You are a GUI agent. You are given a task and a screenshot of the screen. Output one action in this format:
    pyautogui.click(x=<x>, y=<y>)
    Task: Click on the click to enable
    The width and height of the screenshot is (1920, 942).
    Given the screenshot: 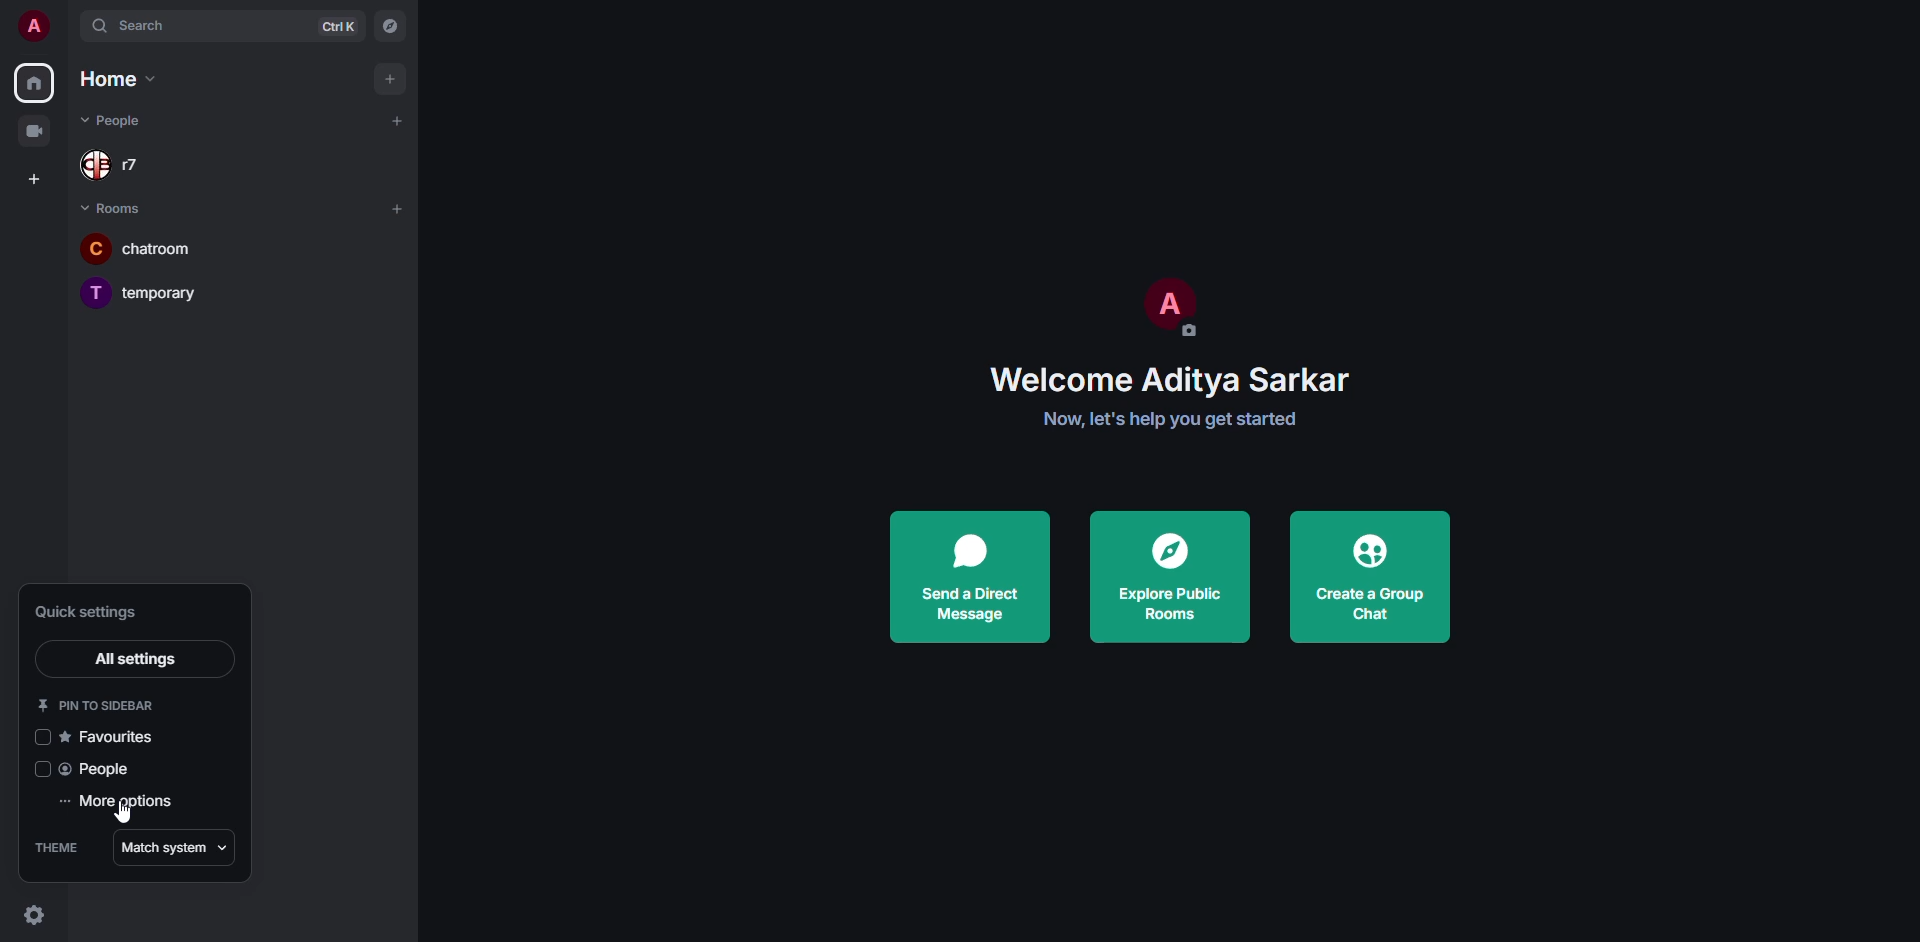 What is the action you would take?
    pyautogui.click(x=39, y=739)
    